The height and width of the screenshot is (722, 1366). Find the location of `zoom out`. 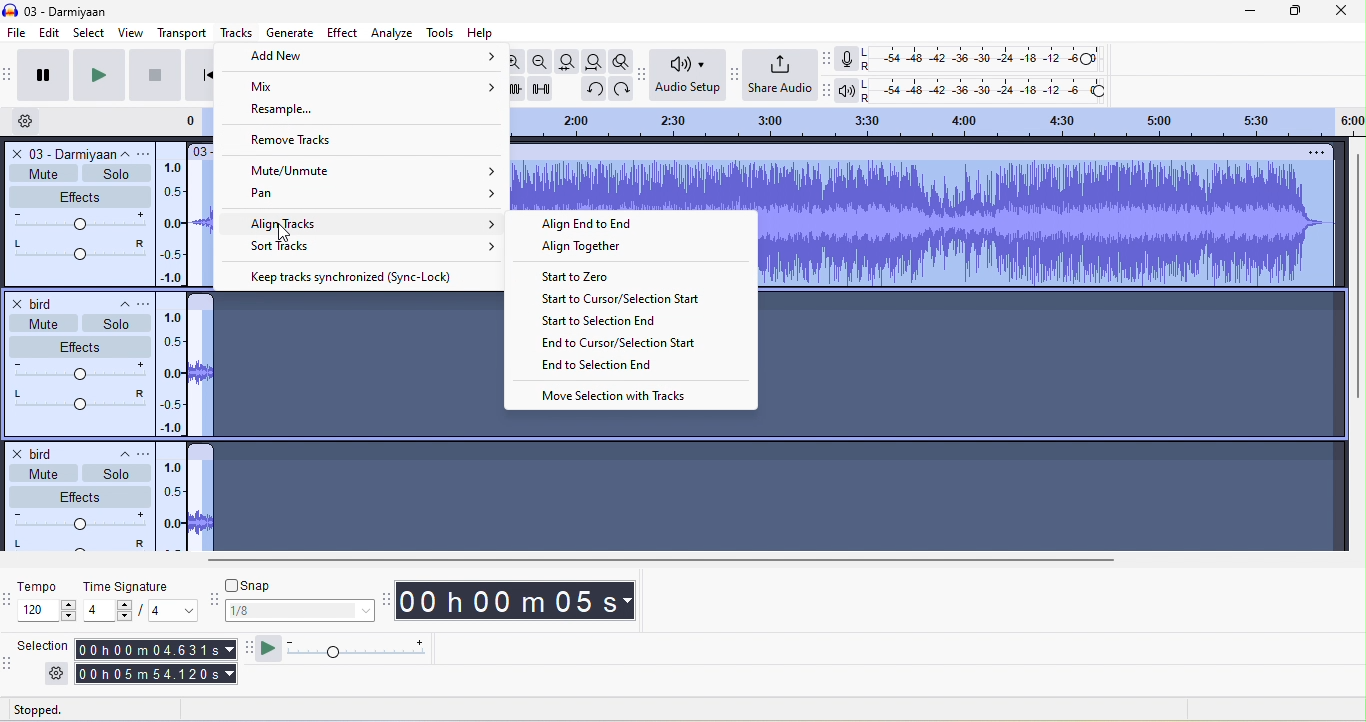

zoom out is located at coordinates (543, 62).